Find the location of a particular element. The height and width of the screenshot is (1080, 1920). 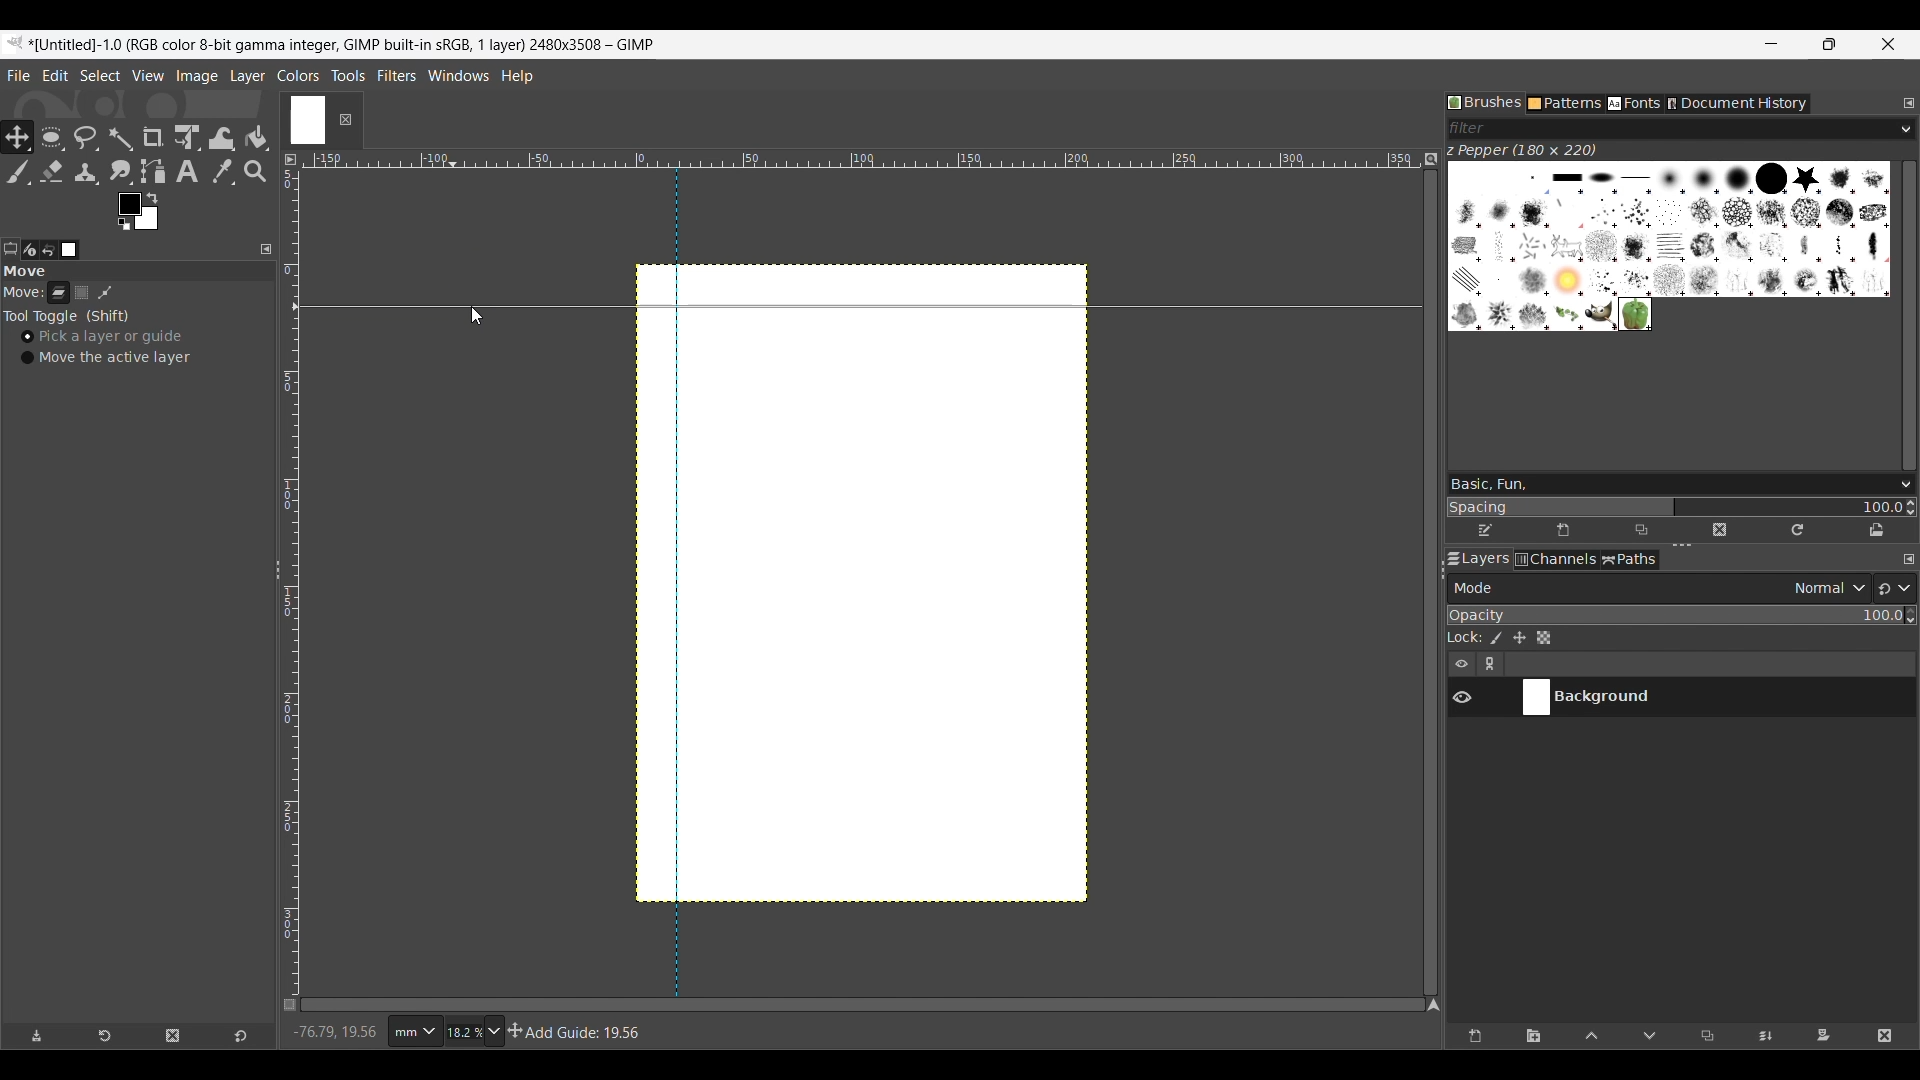

Selection is located at coordinates (86, 295).